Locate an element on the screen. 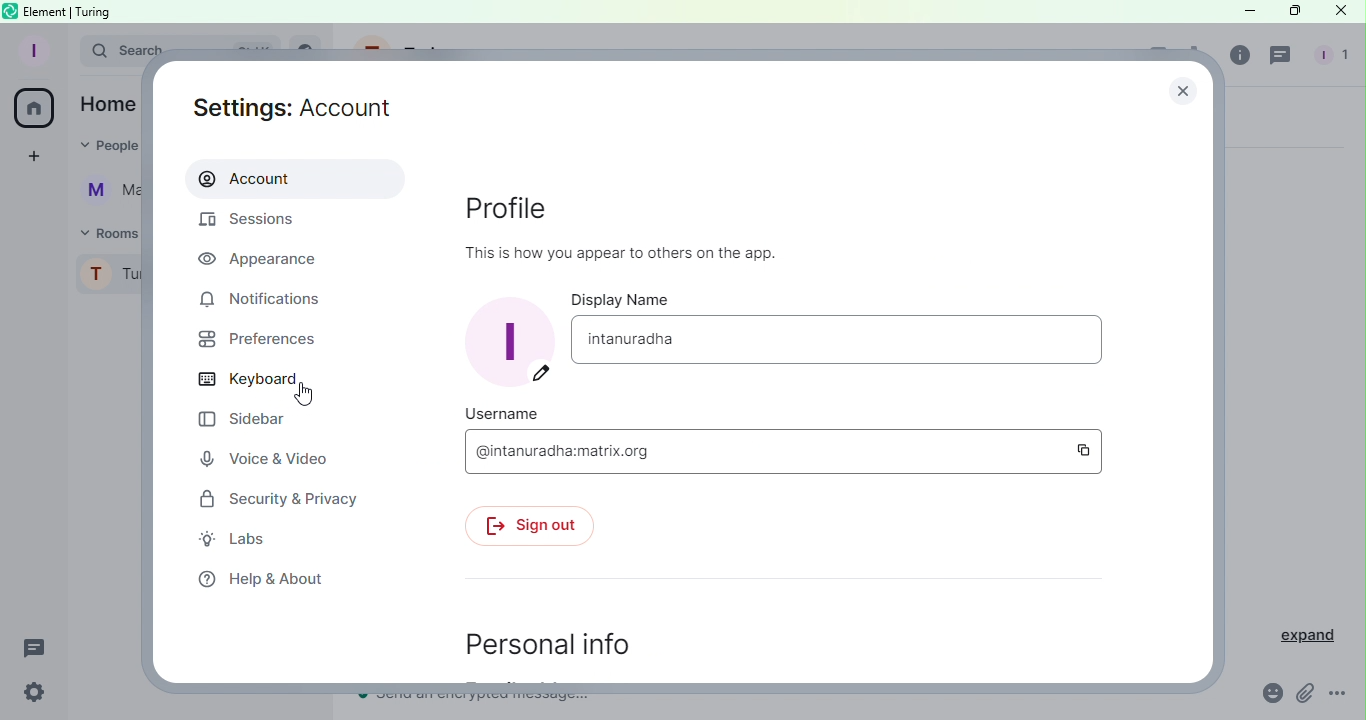  Help and about is located at coordinates (258, 580).